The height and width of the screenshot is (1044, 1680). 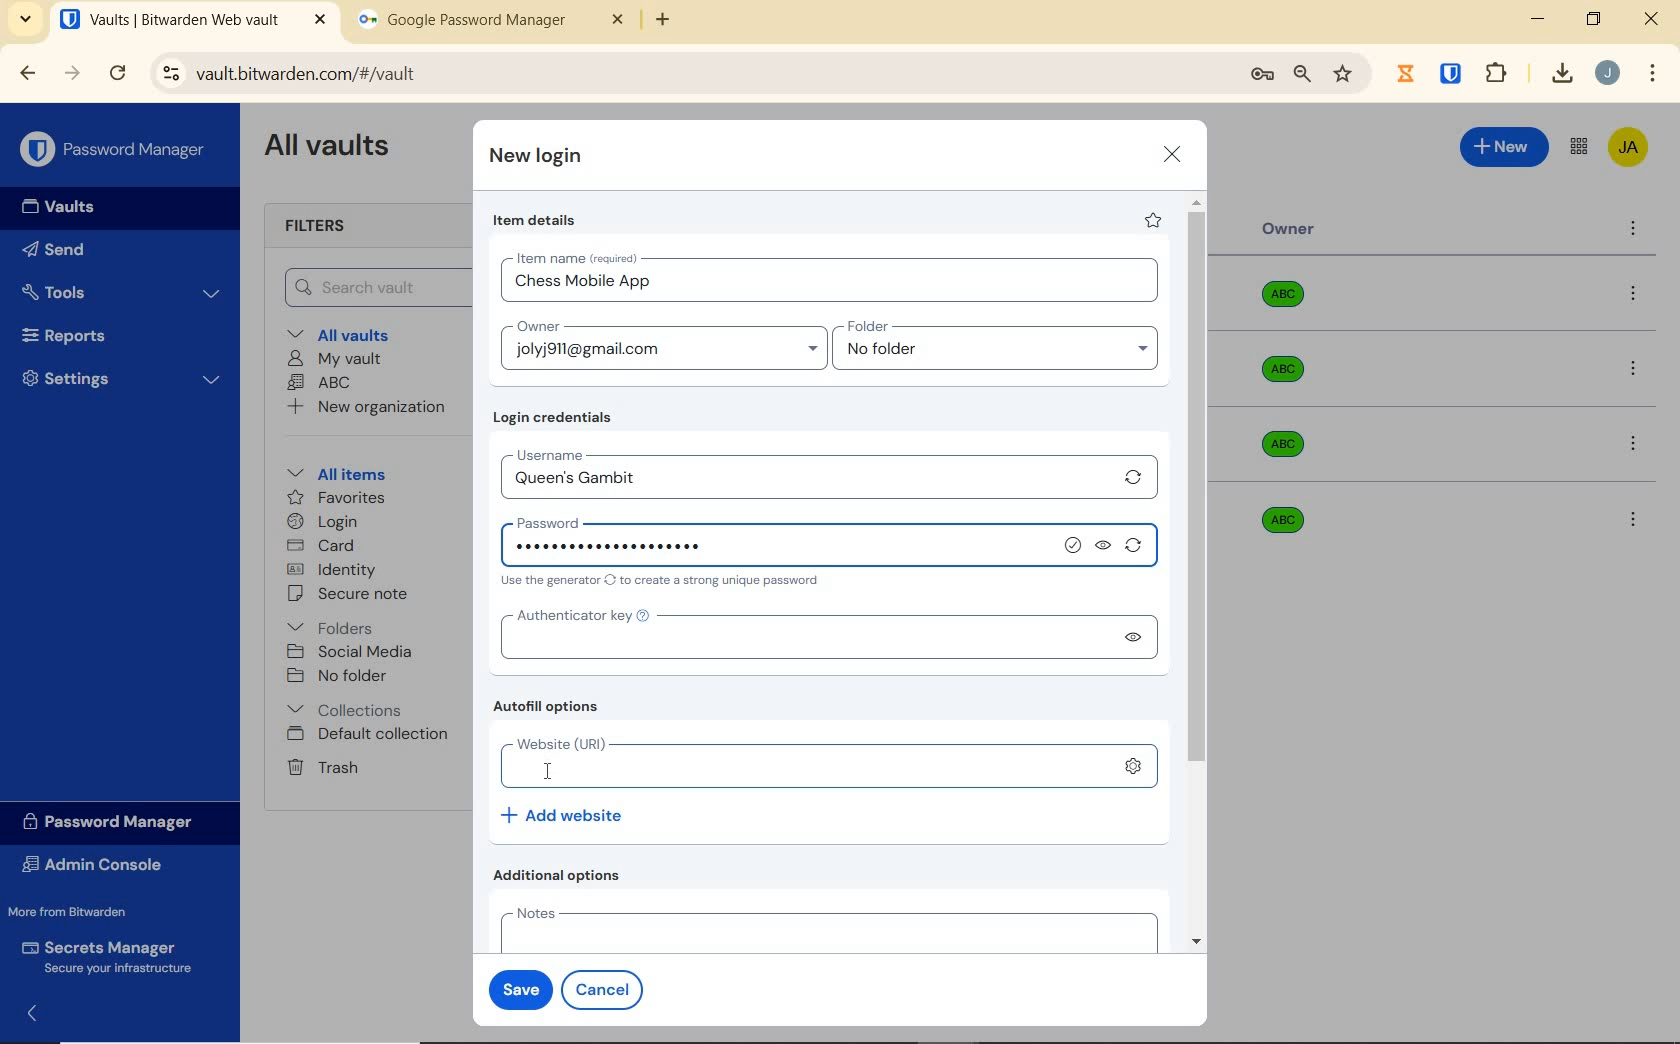 What do you see at coordinates (348, 651) in the screenshot?
I see `Social media` at bounding box center [348, 651].